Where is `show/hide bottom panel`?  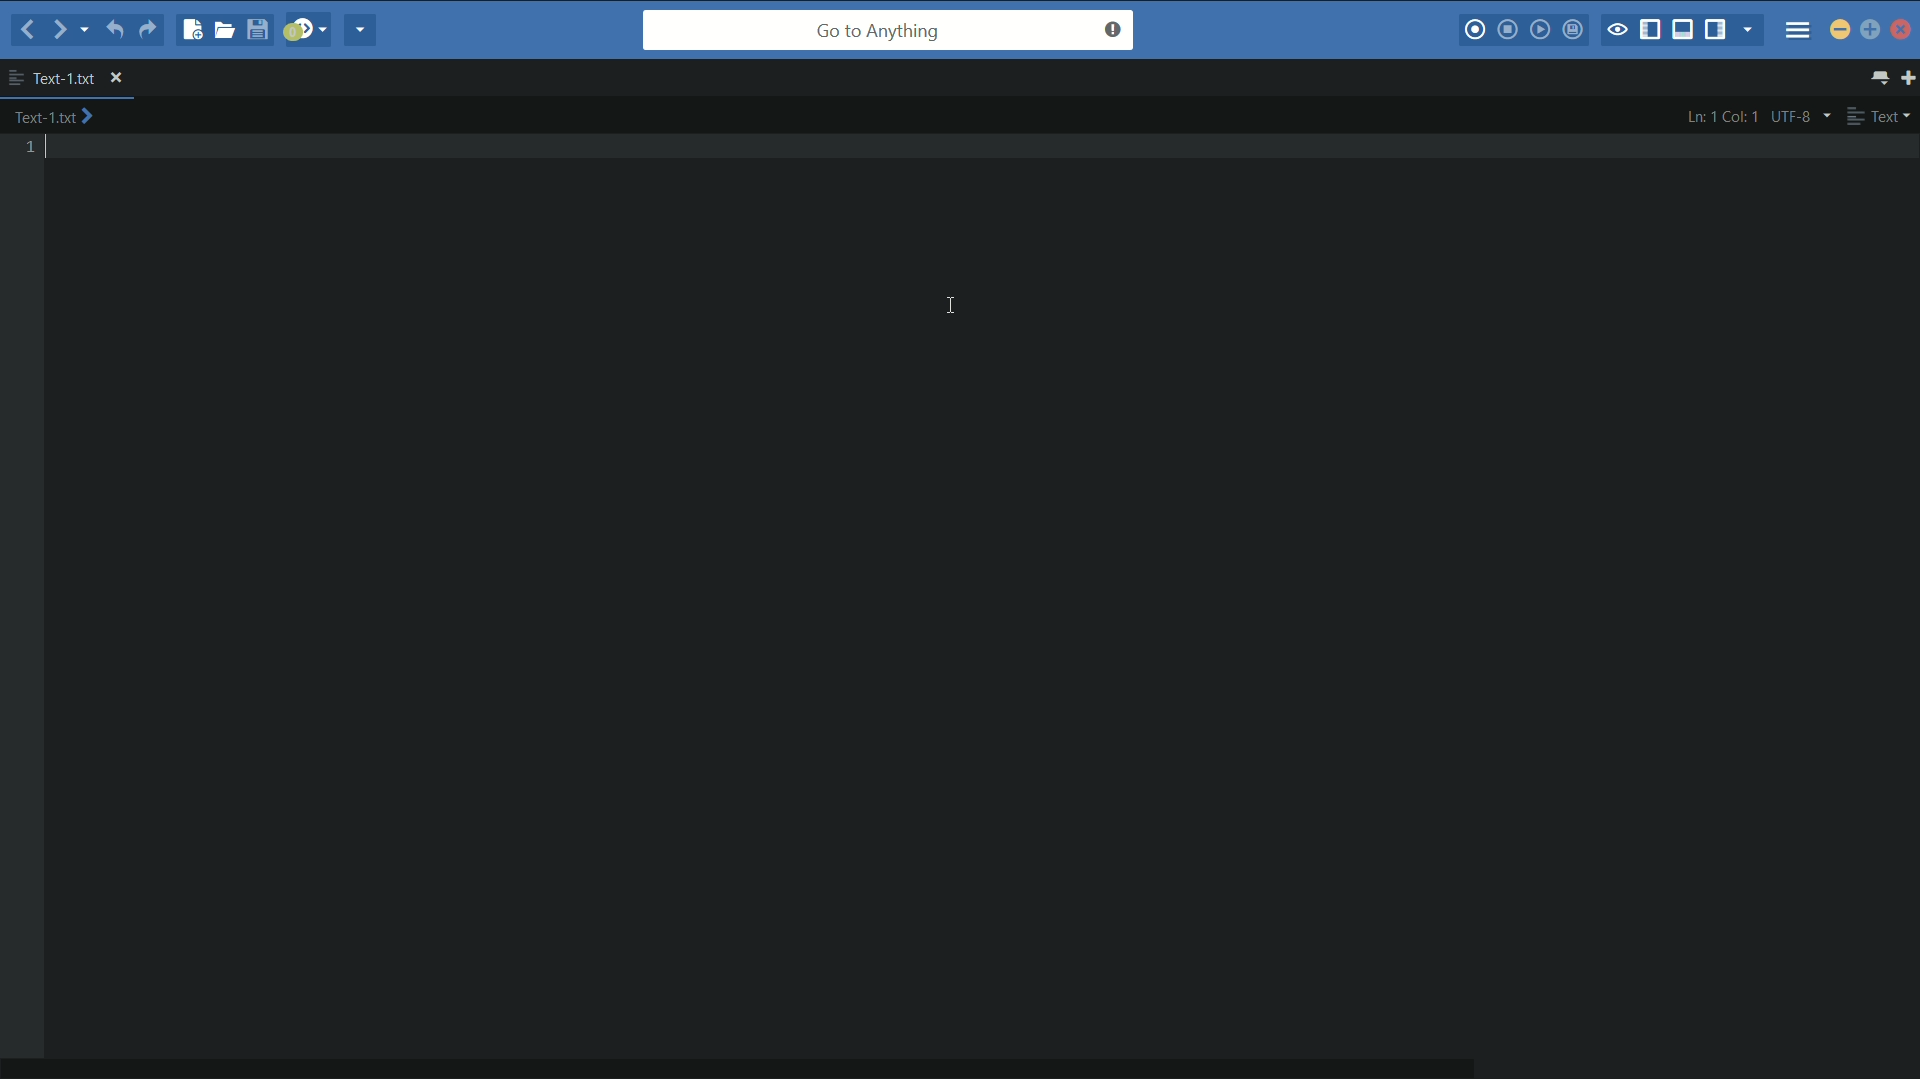
show/hide bottom panel is located at coordinates (1684, 30).